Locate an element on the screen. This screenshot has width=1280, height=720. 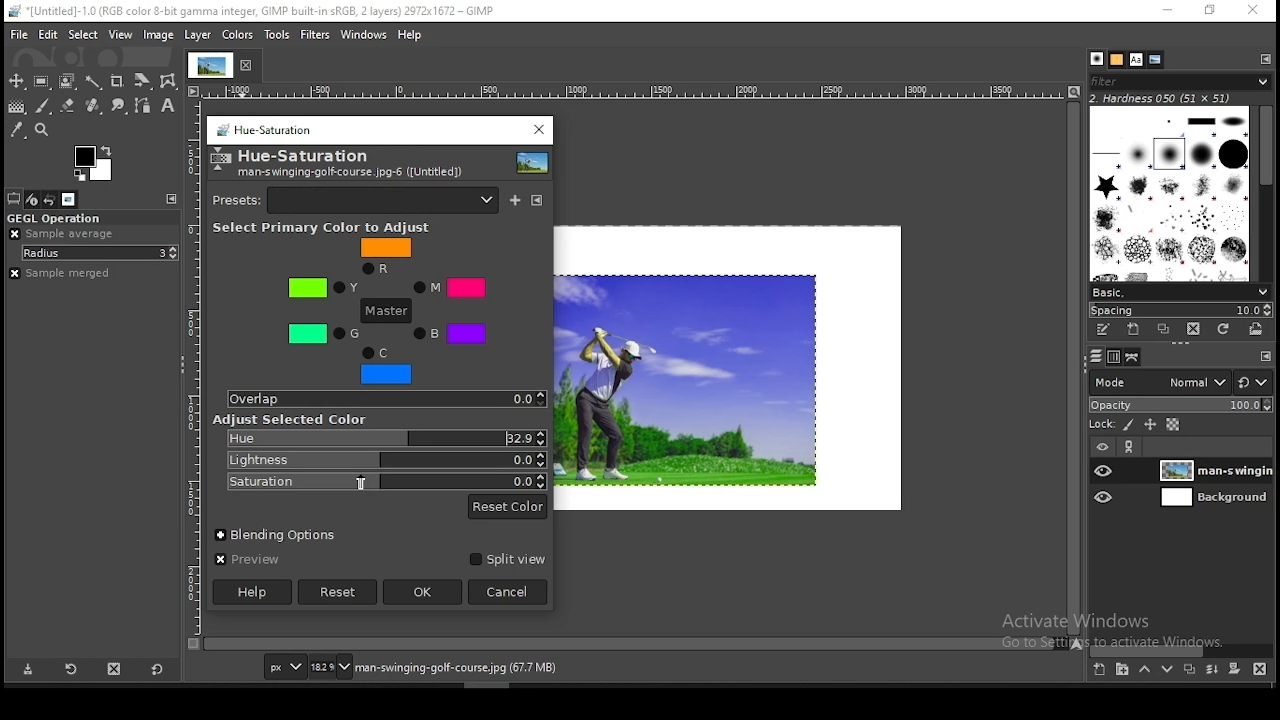
new layer group is located at coordinates (1124, 670).